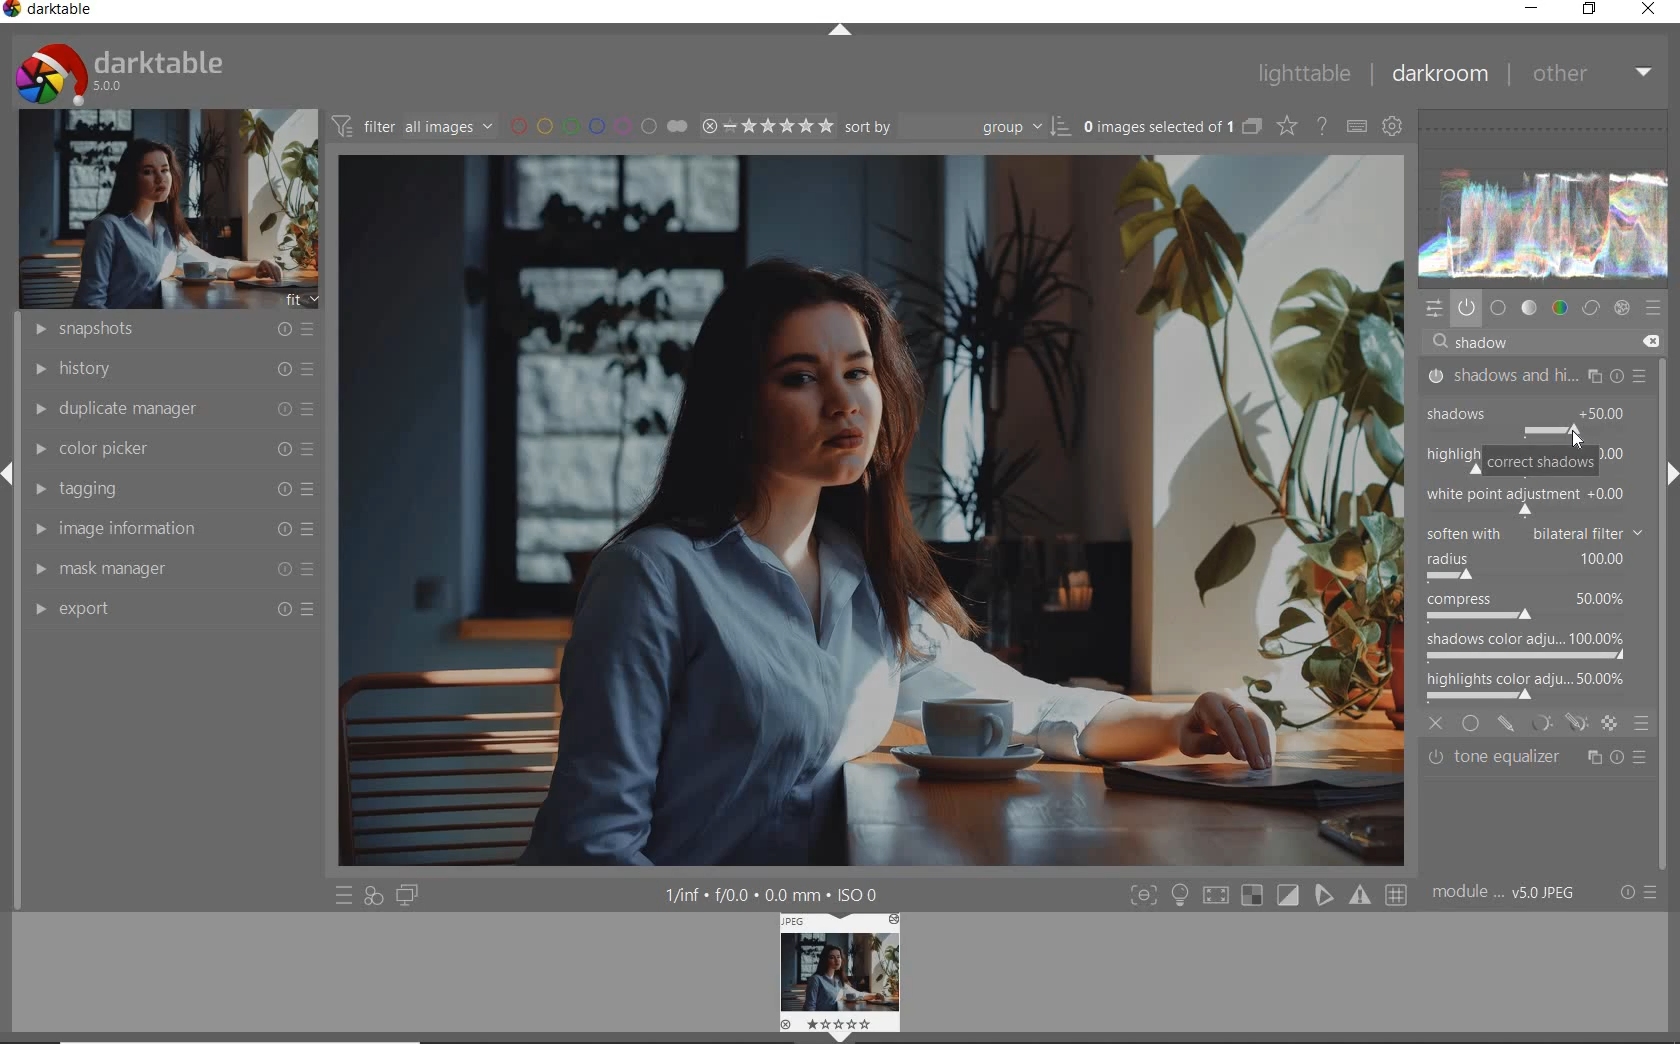 Image resolution: width=1680 pixels, height=1044 pixels. I want to click on waveform, so click(1549, 198).